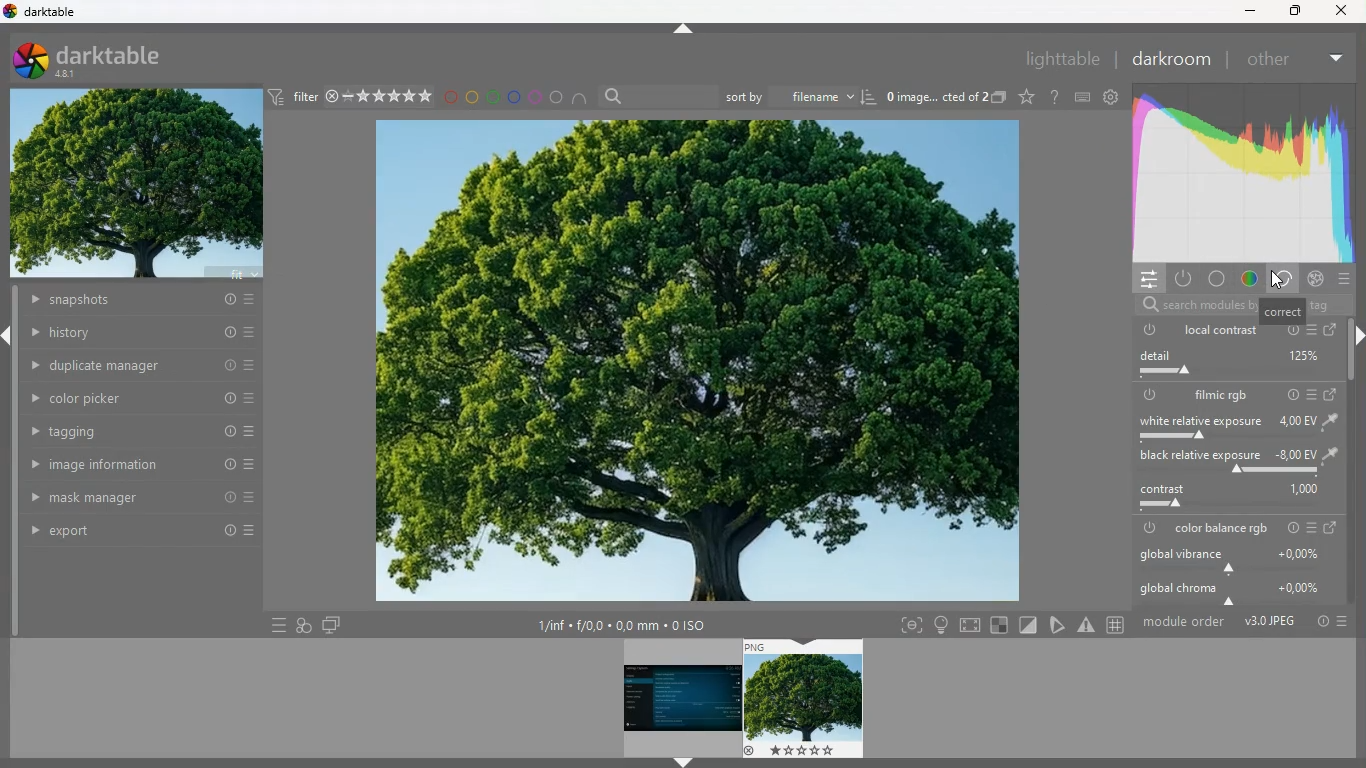  Describe the element at coordinates (1343, 279) in the screenshot. I see `more` at that location.